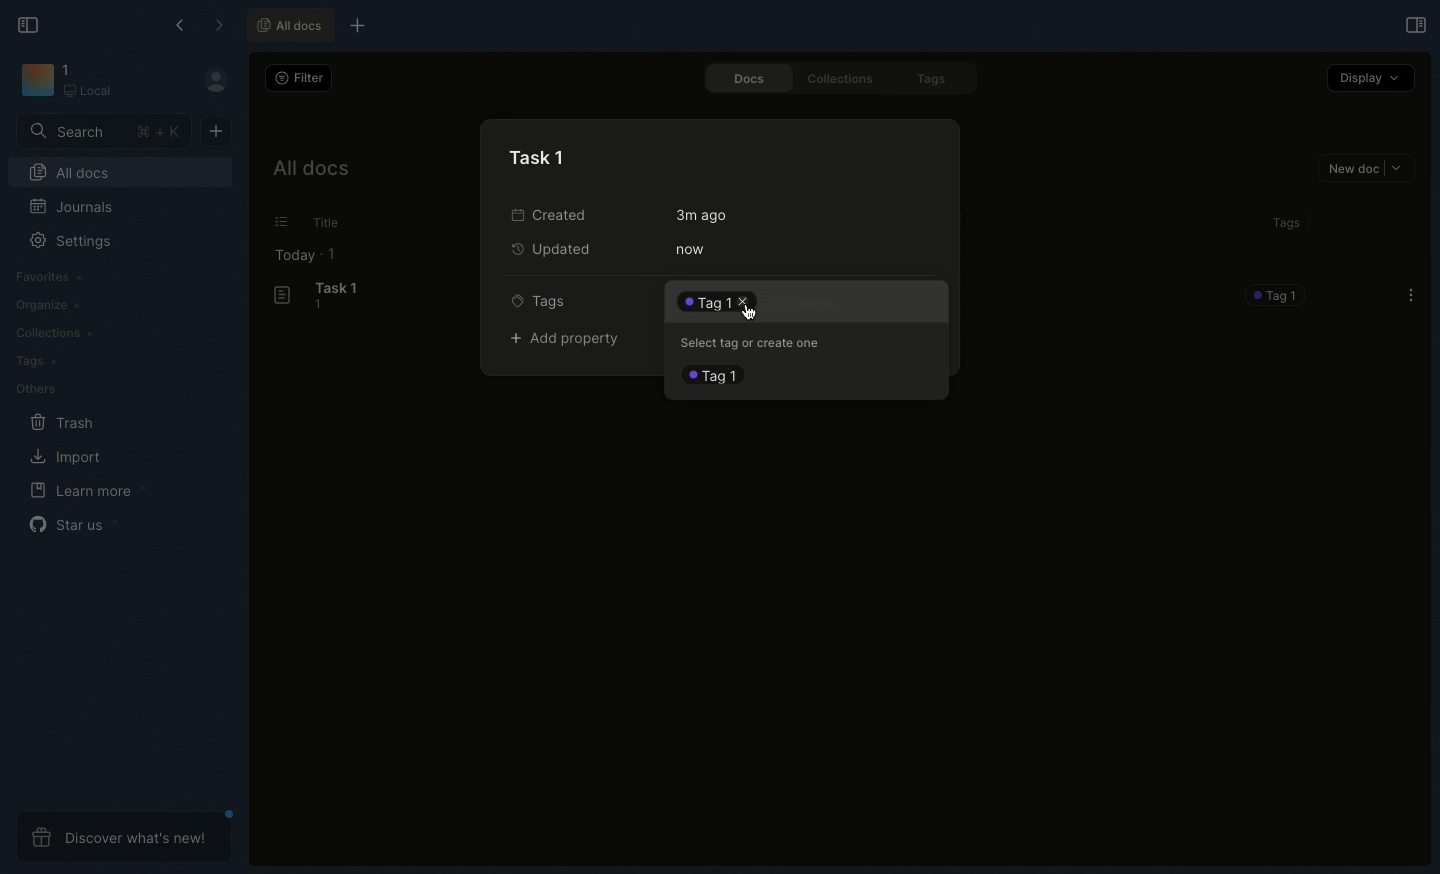 Image resolution: width=1440 pixels, height=874 pixels. What do you see at coordinates (312, 170) in the screenshot?
I see `All docs` at bounding box center [312, 170].